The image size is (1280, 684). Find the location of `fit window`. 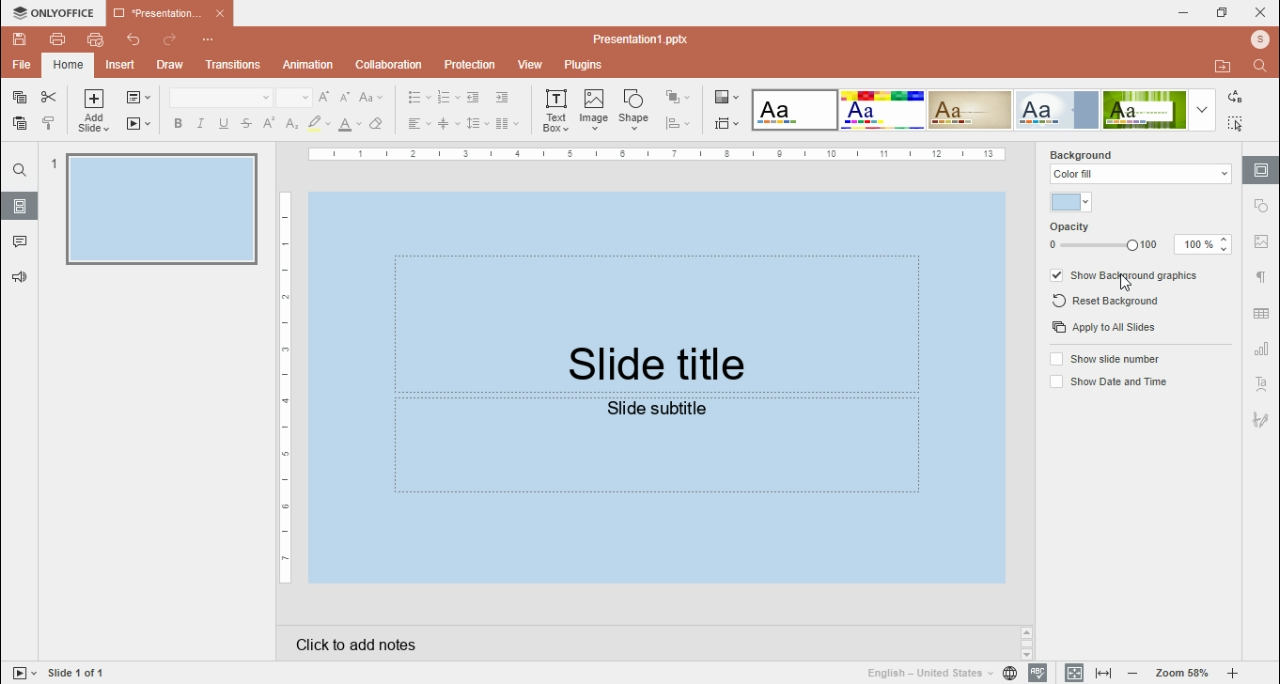

fit window is located at coordinates (1074, 674).